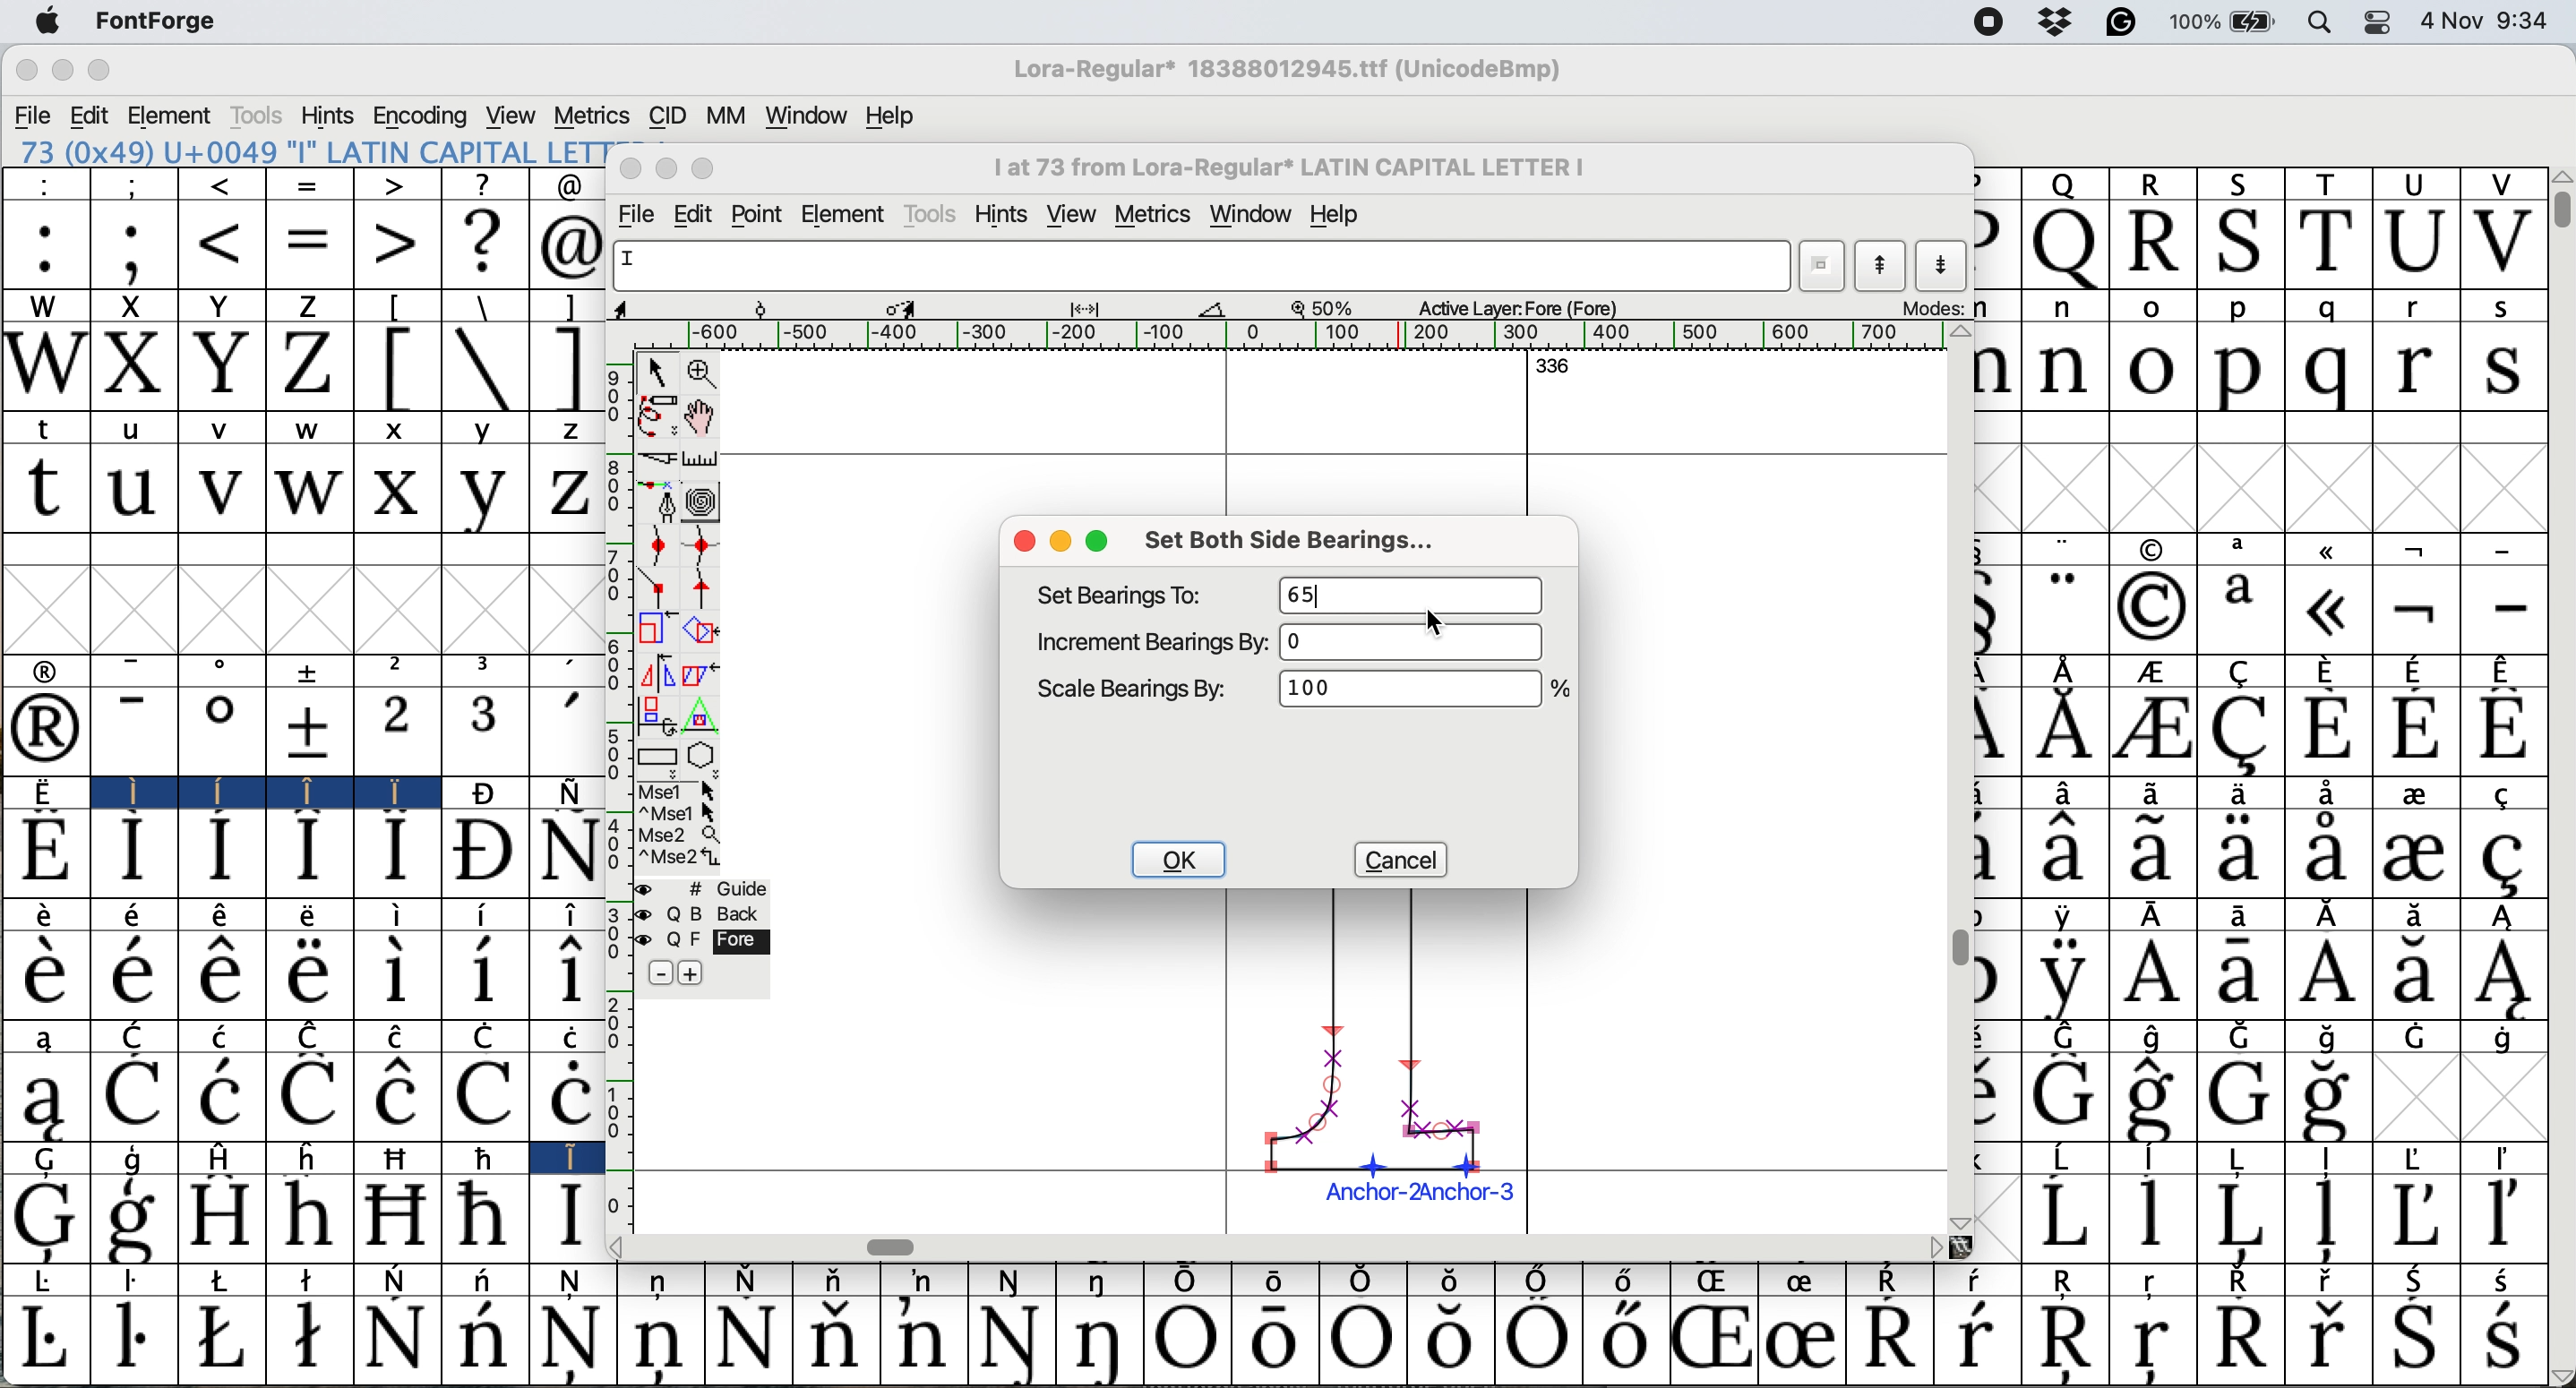  What do you see at coordinates (2164, 916) in the screenshot?
I see `Symbol` at bounding box center [2164, 916].